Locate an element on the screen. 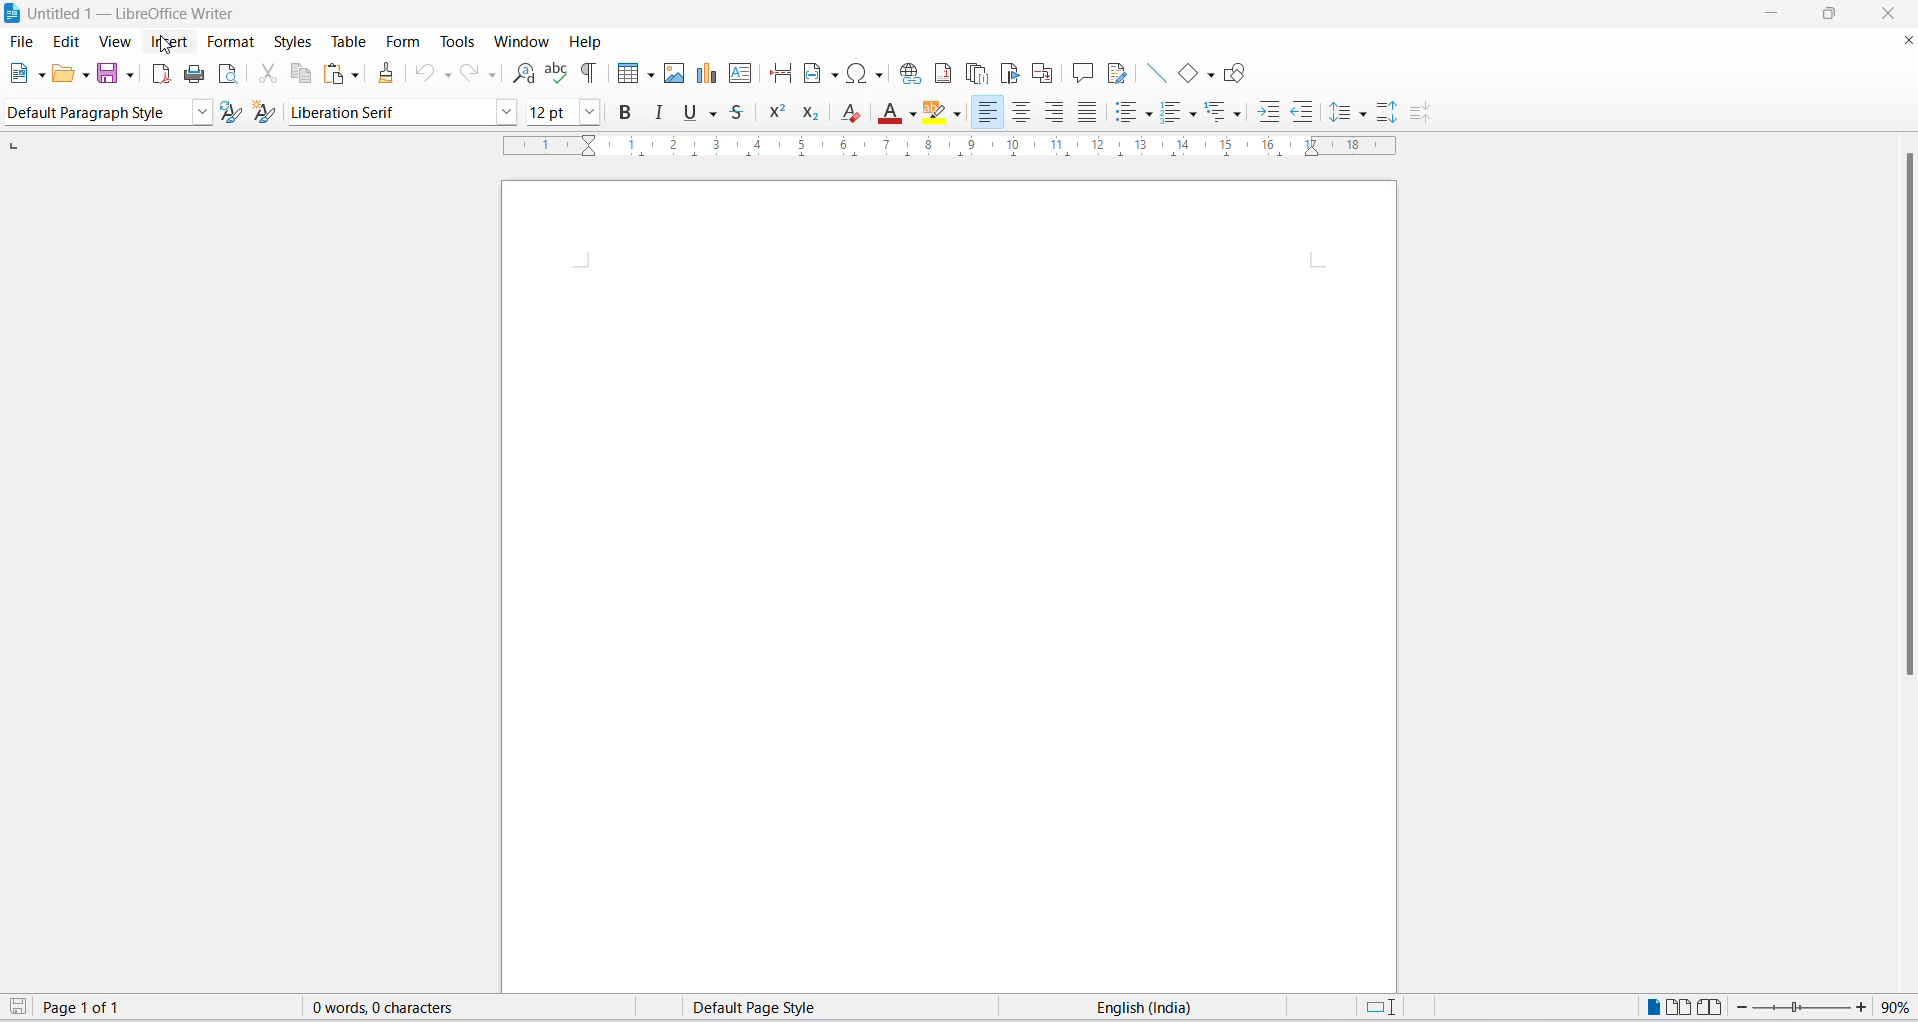 The height and width of the screenshot is (1022, 1918). book view is located at coordinates (1708, 1007).